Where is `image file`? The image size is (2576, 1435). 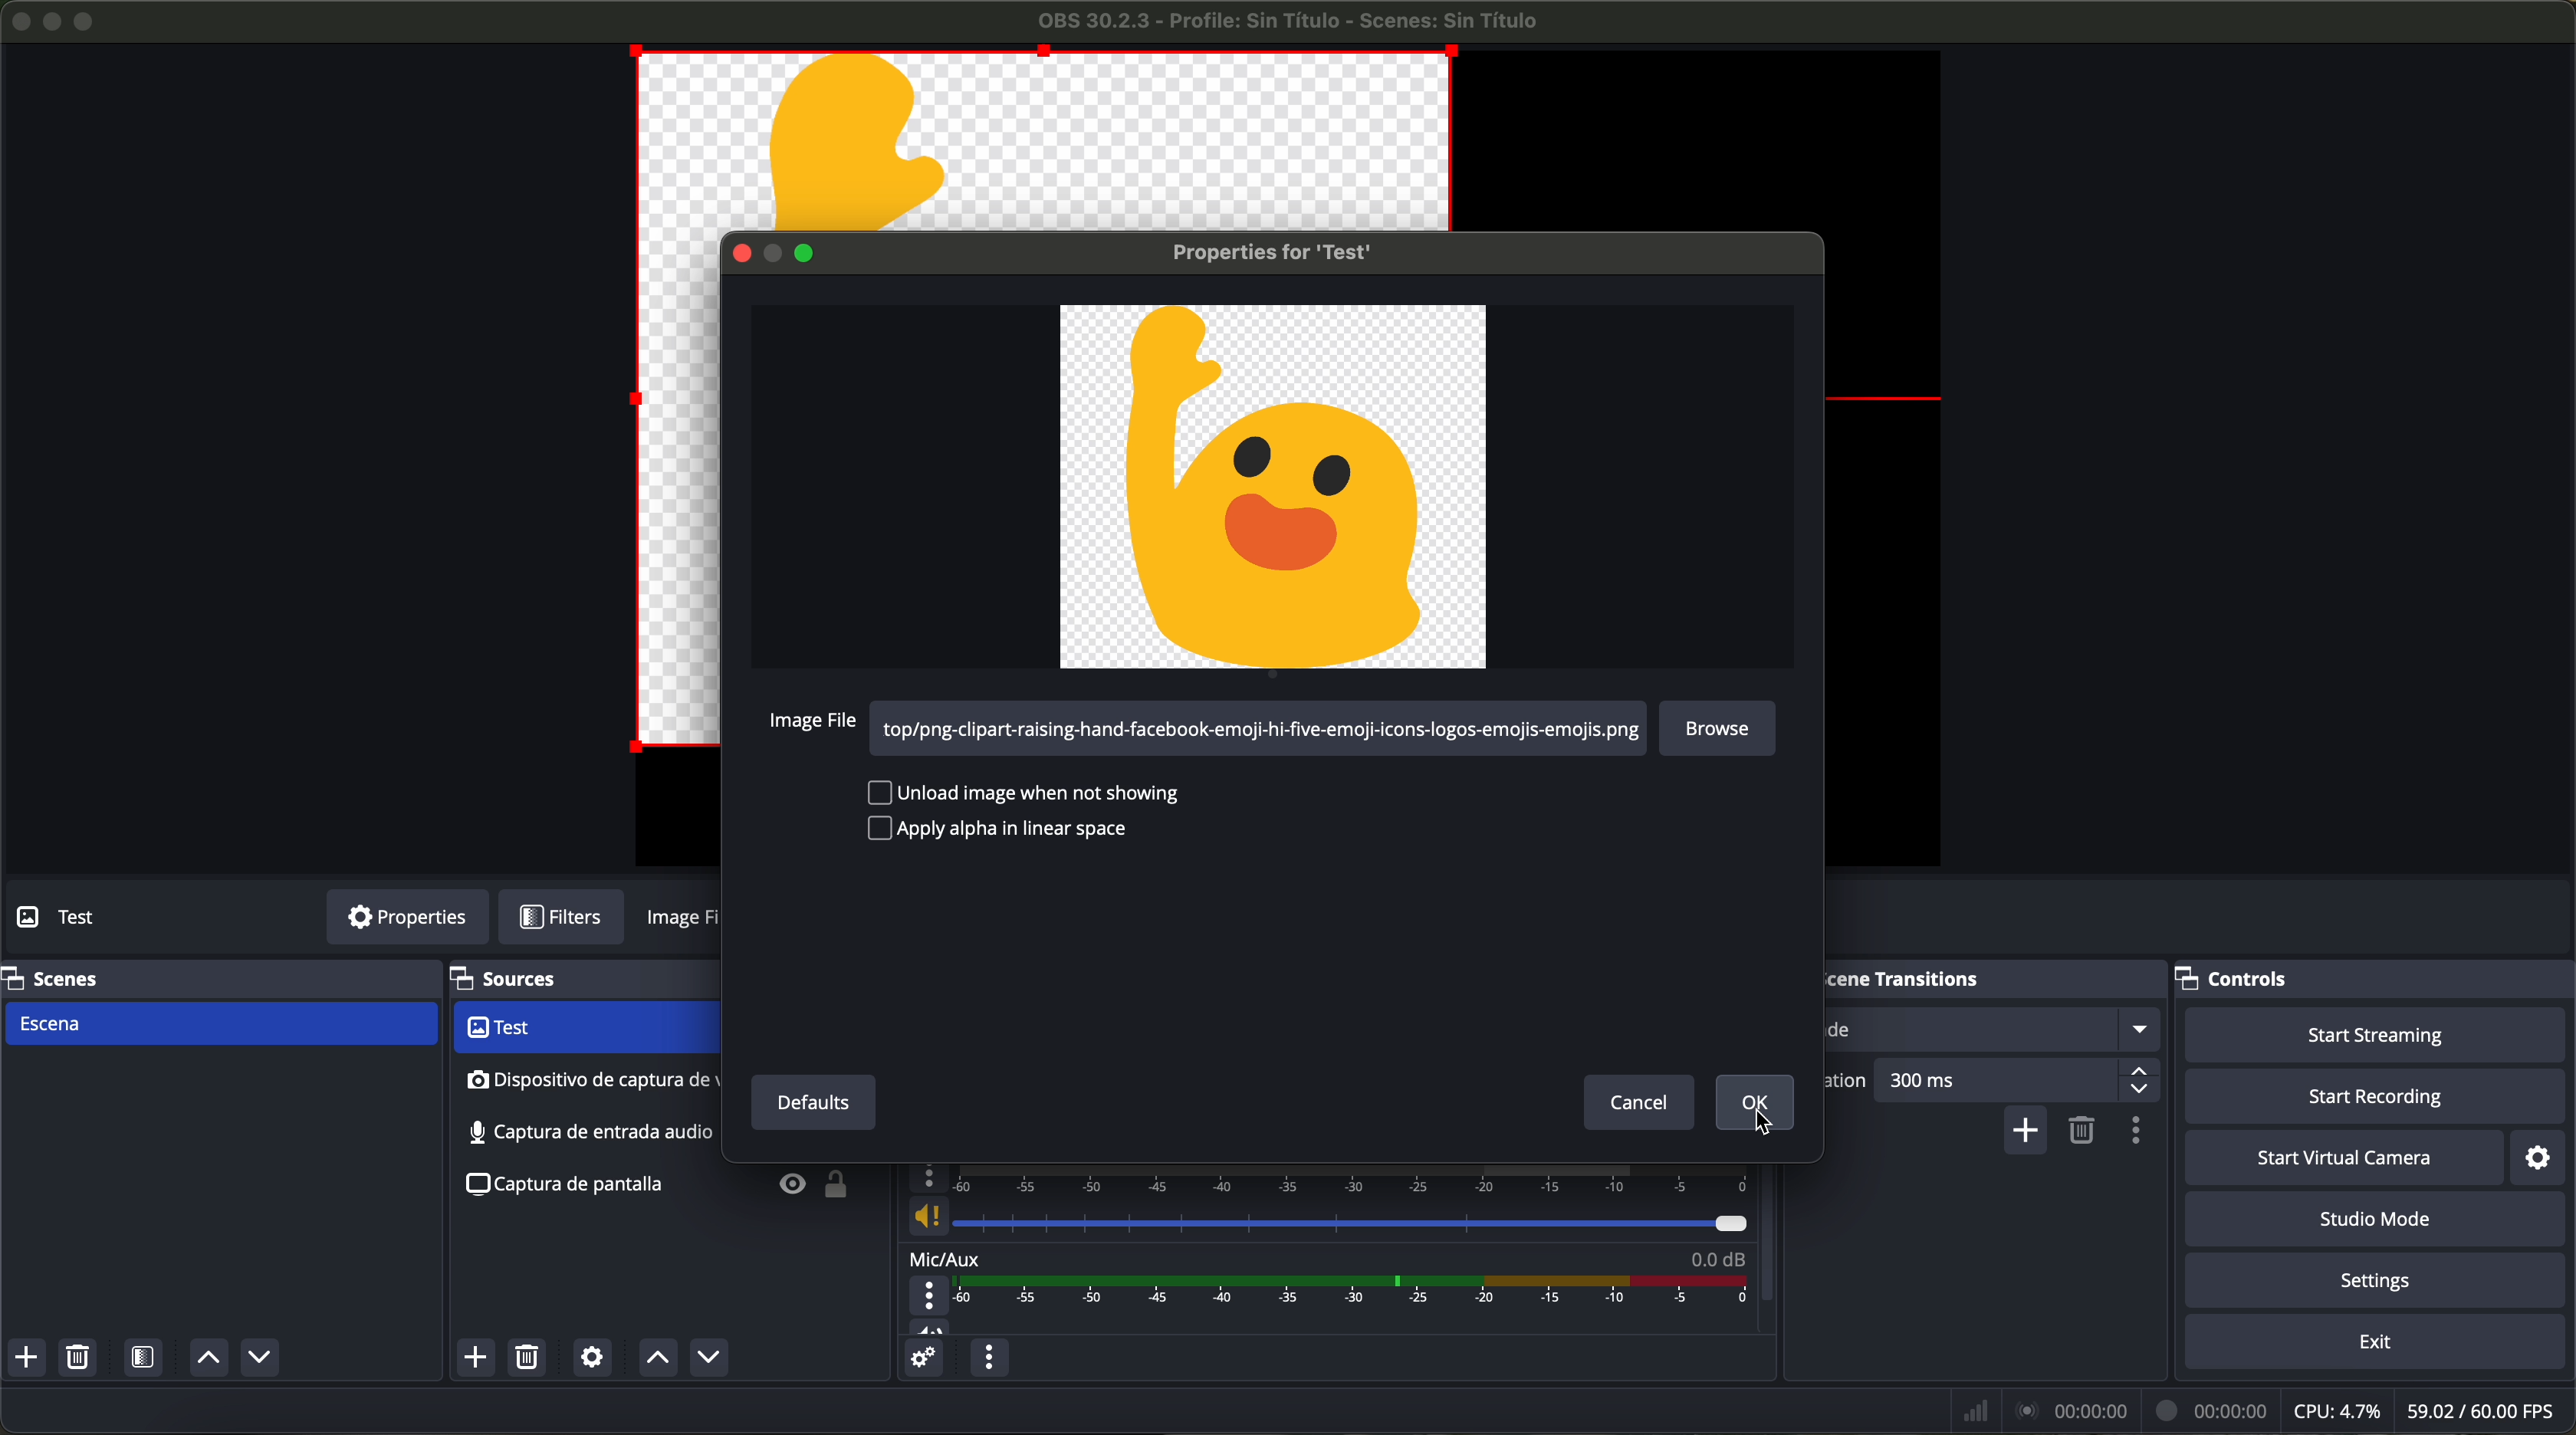
image file is located at coordinates (813, 724).